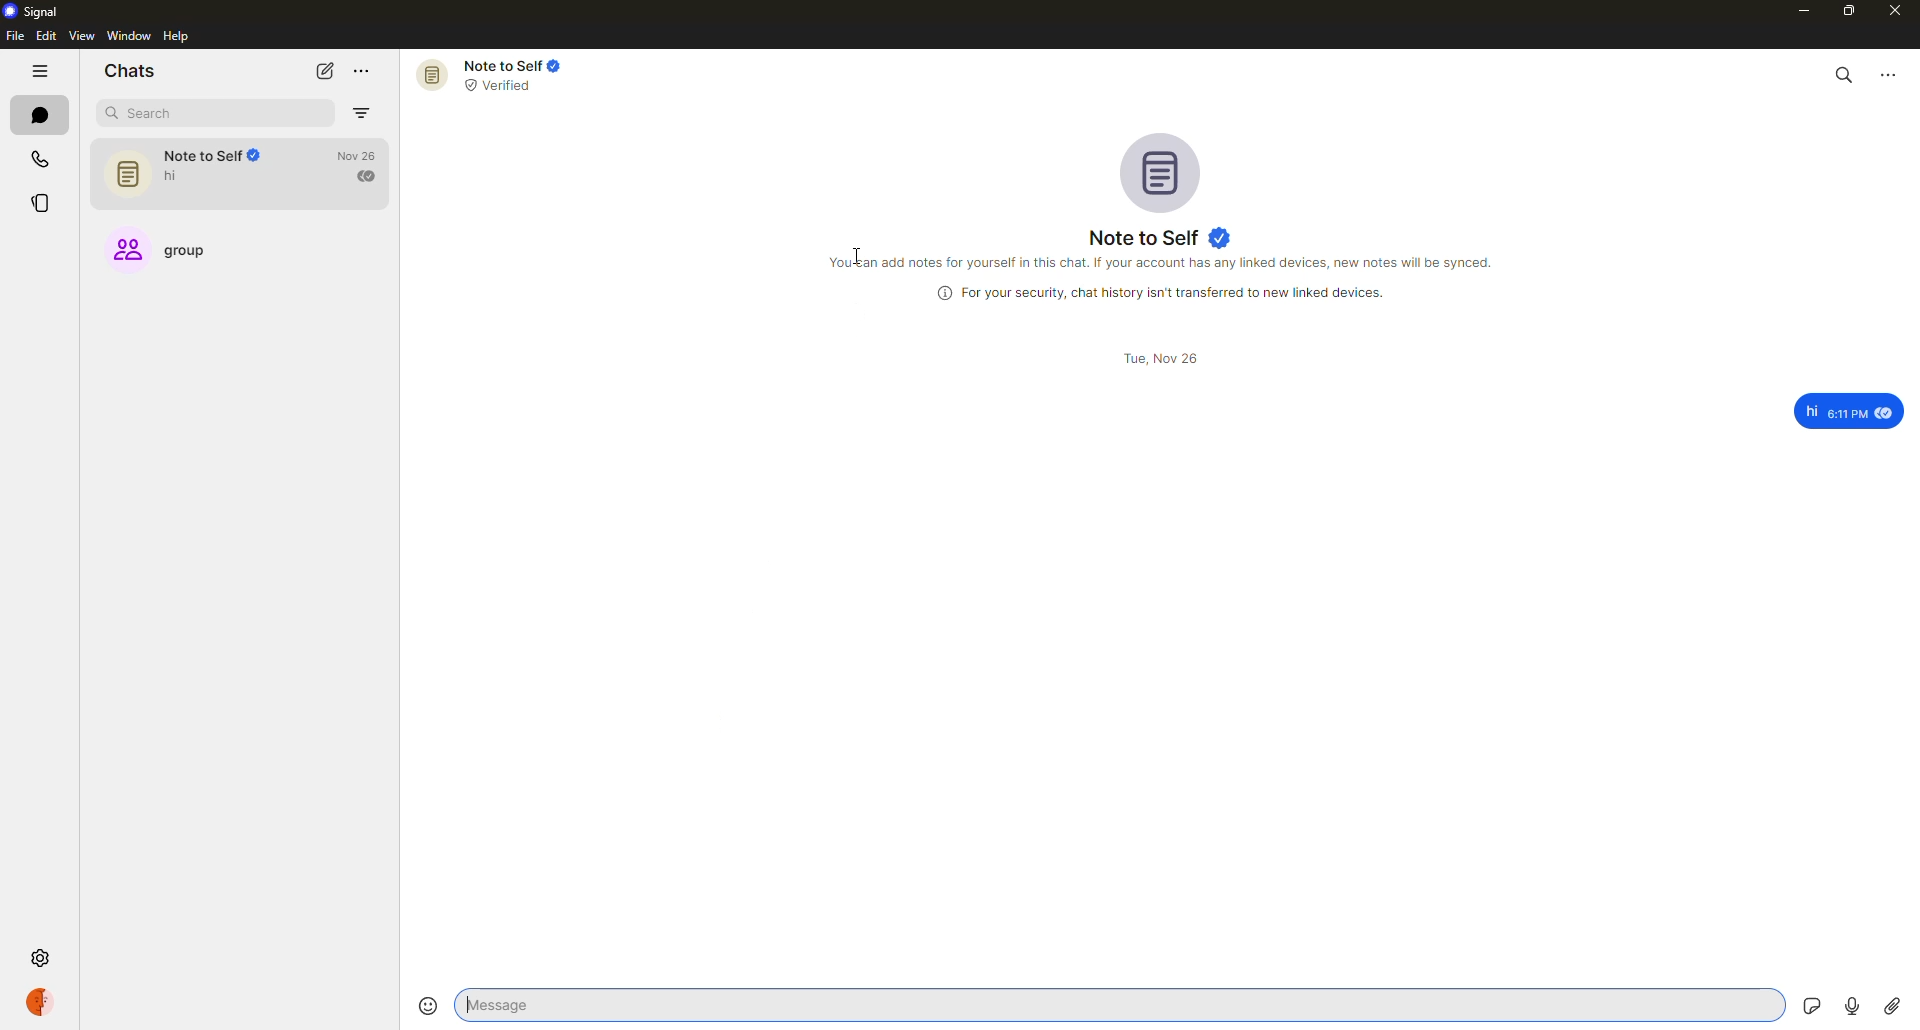 The image size is (1920, 1030). I want to click on view, so click(79, 37).